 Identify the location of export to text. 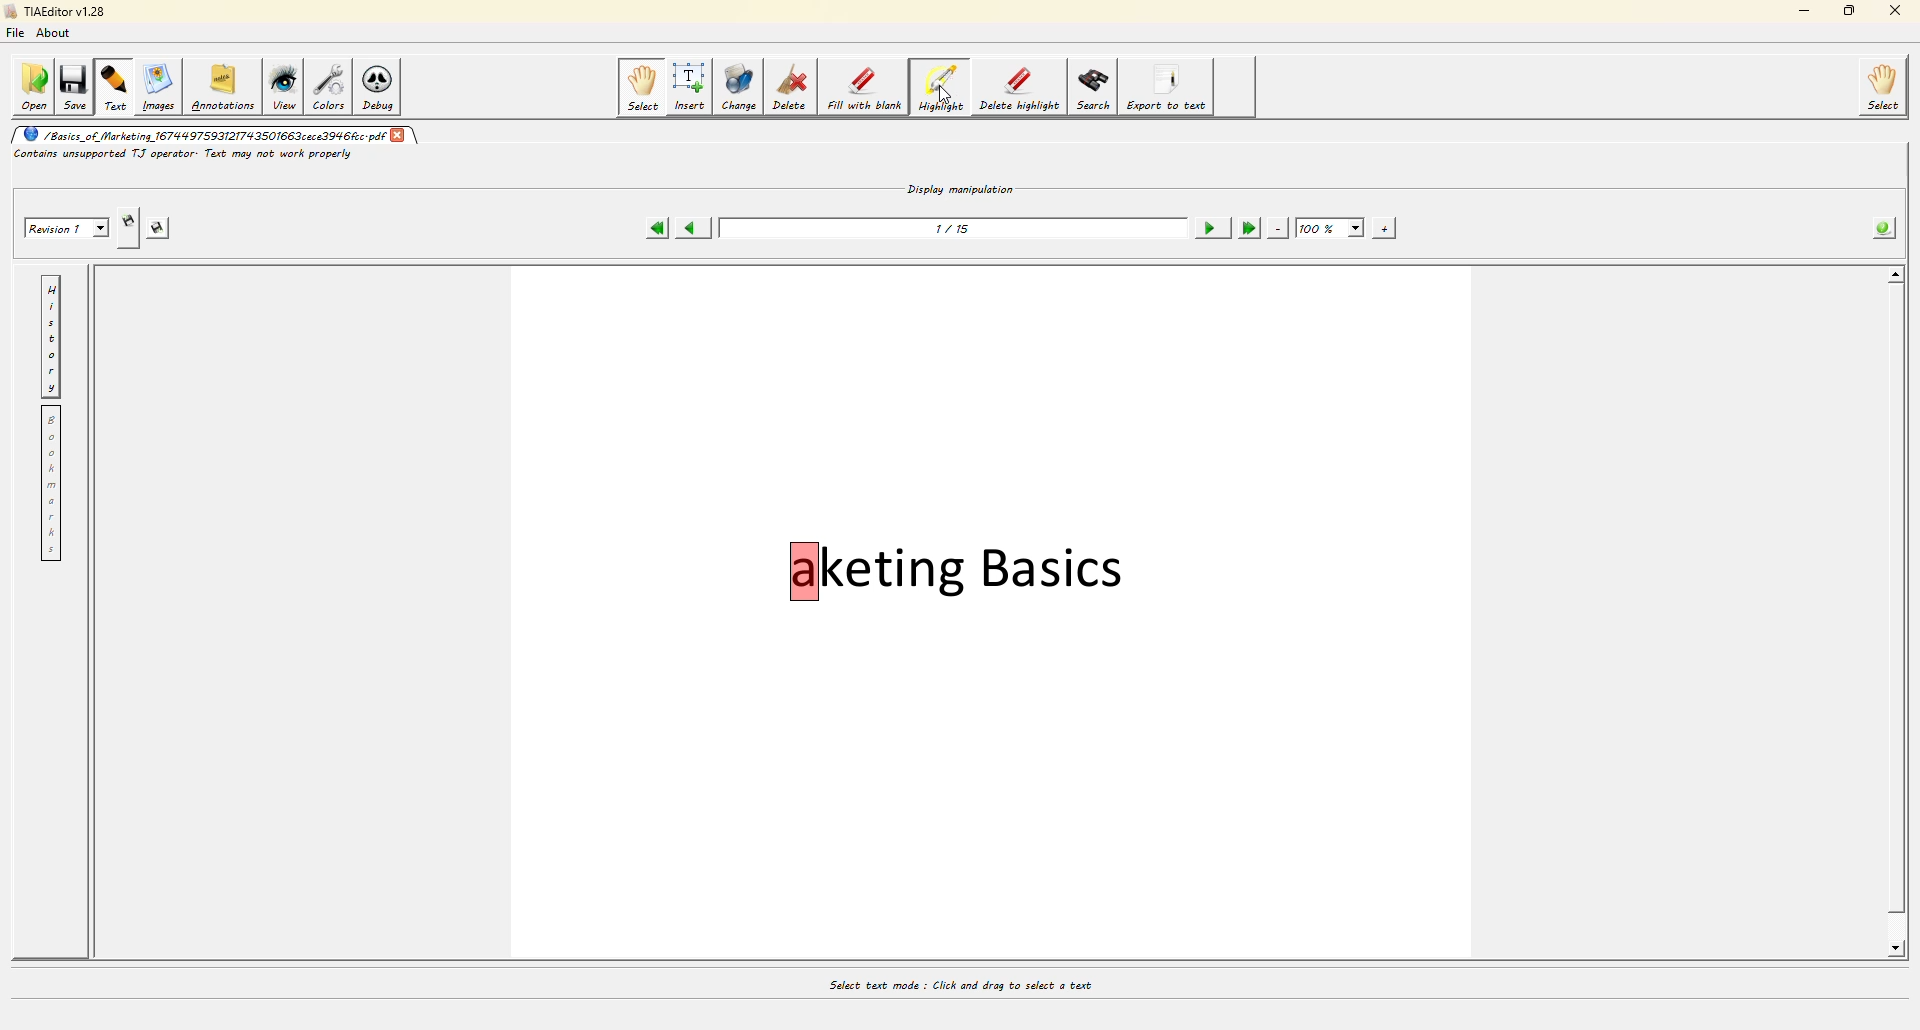
(1172, 89).